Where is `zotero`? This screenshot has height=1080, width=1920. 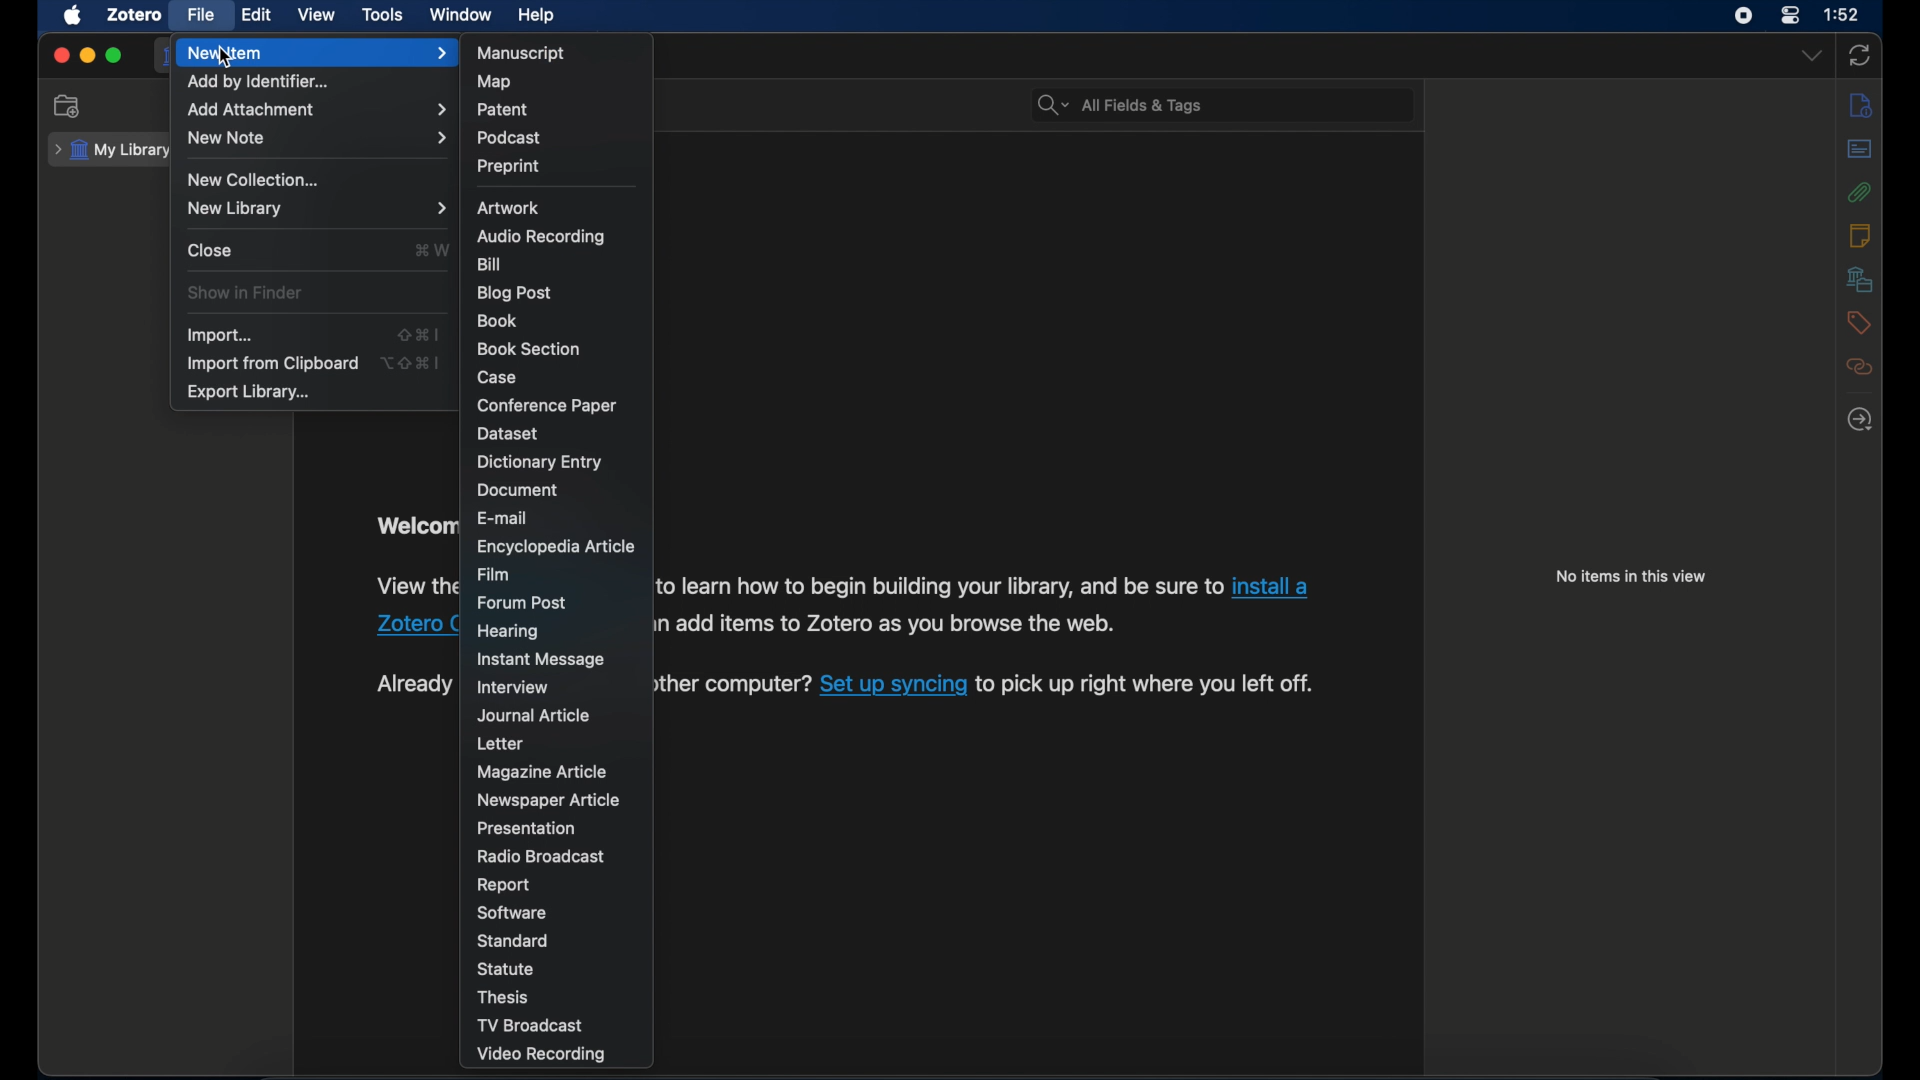
zotero is located at coordinates (136, 15).